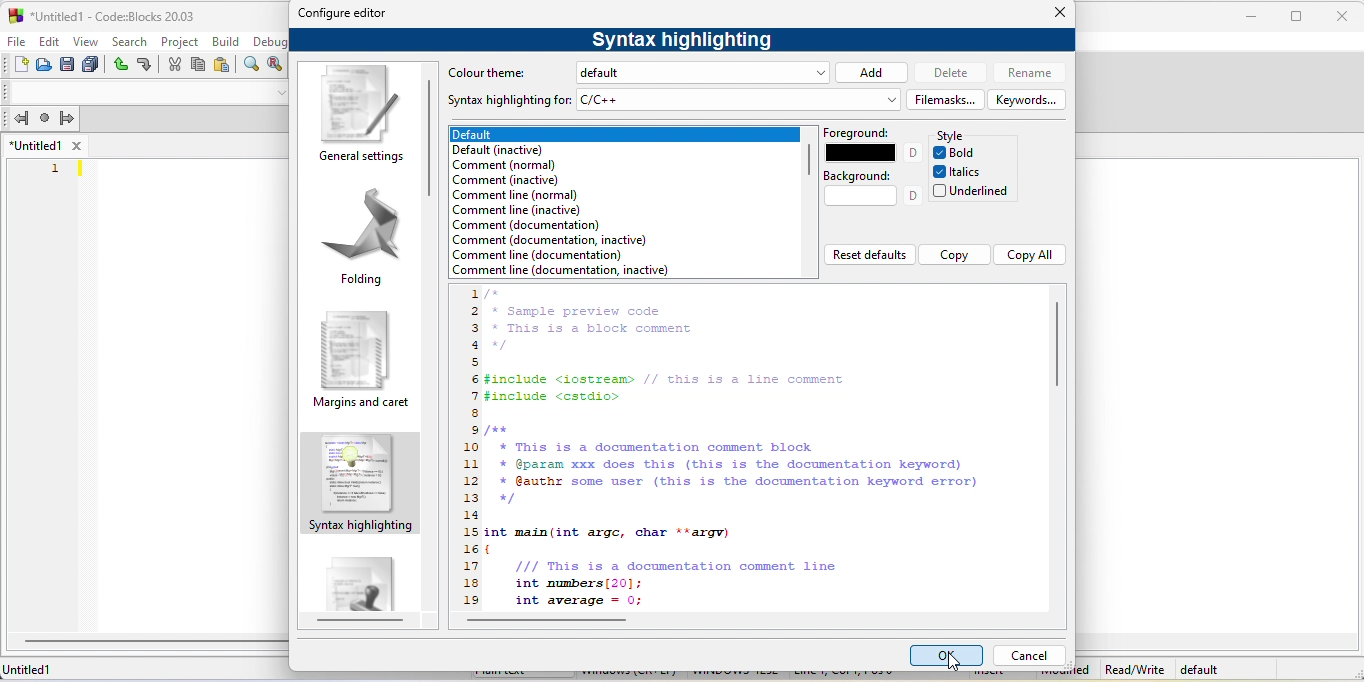  I want to click on reset defaults, so click(869, 253).